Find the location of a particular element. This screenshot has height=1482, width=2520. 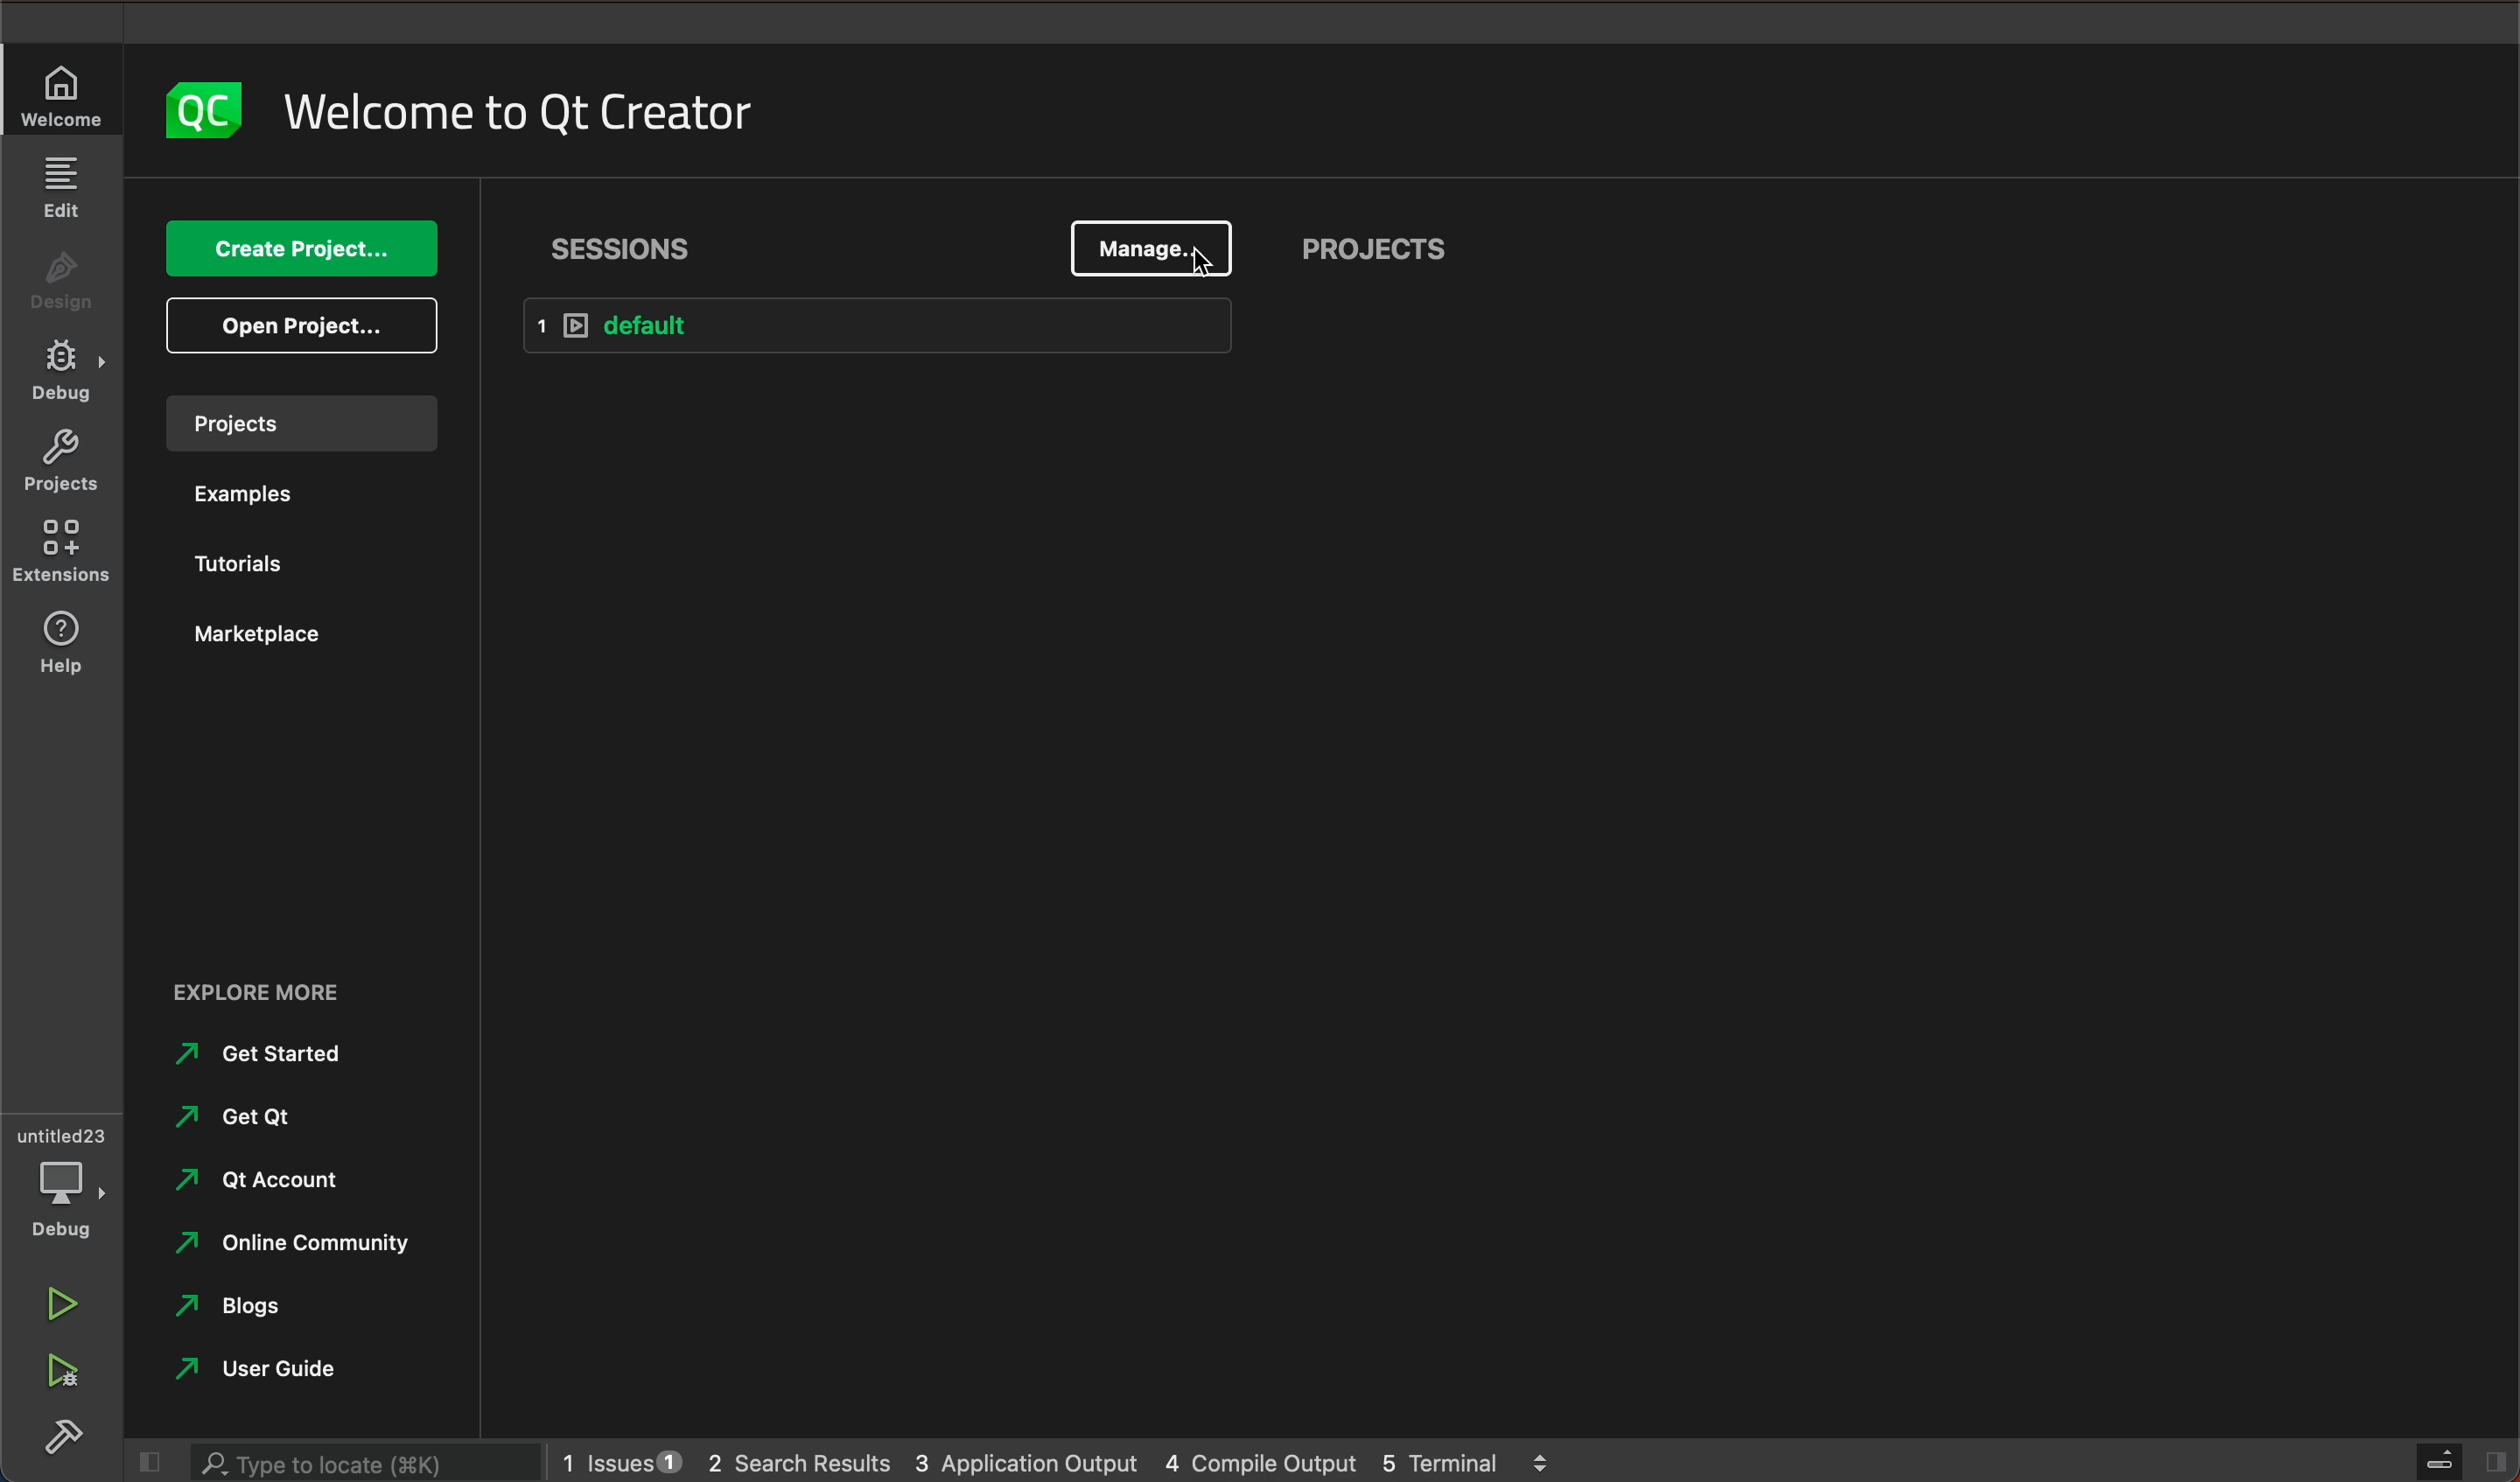

manage is located at coordinates (1153, 245).